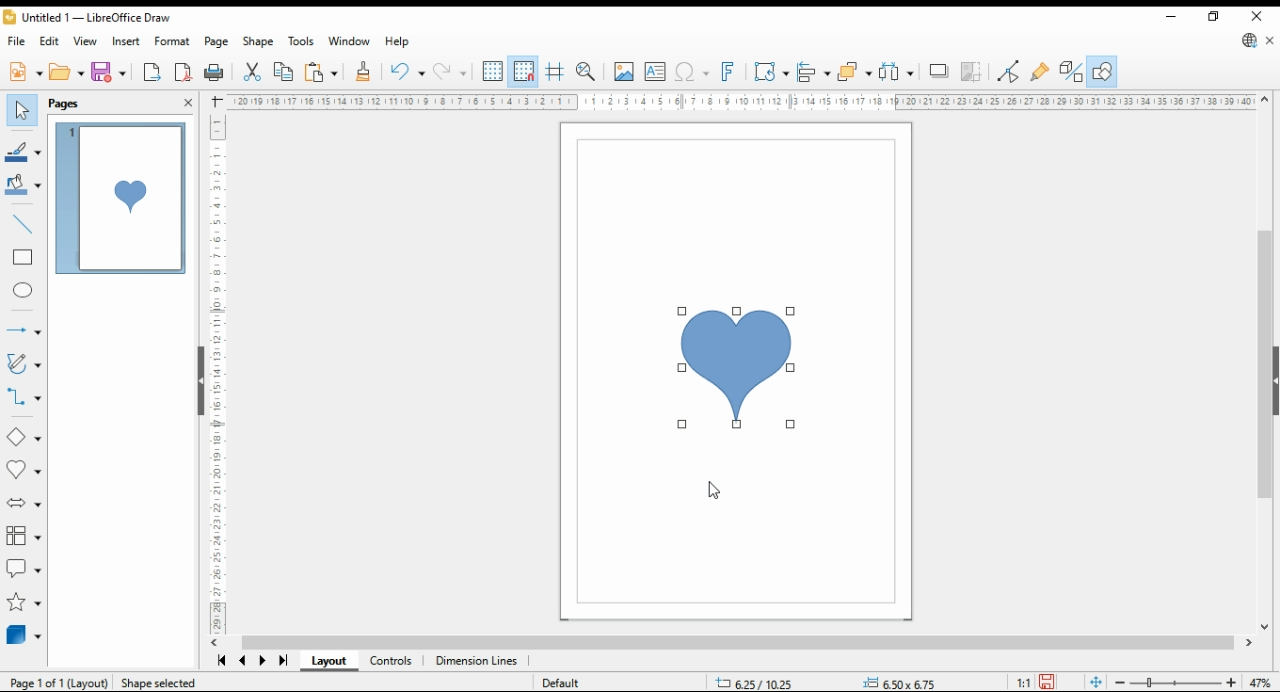 This screenshot has height=692, width=1280. I want to click on insert picture, so click(623, 72).